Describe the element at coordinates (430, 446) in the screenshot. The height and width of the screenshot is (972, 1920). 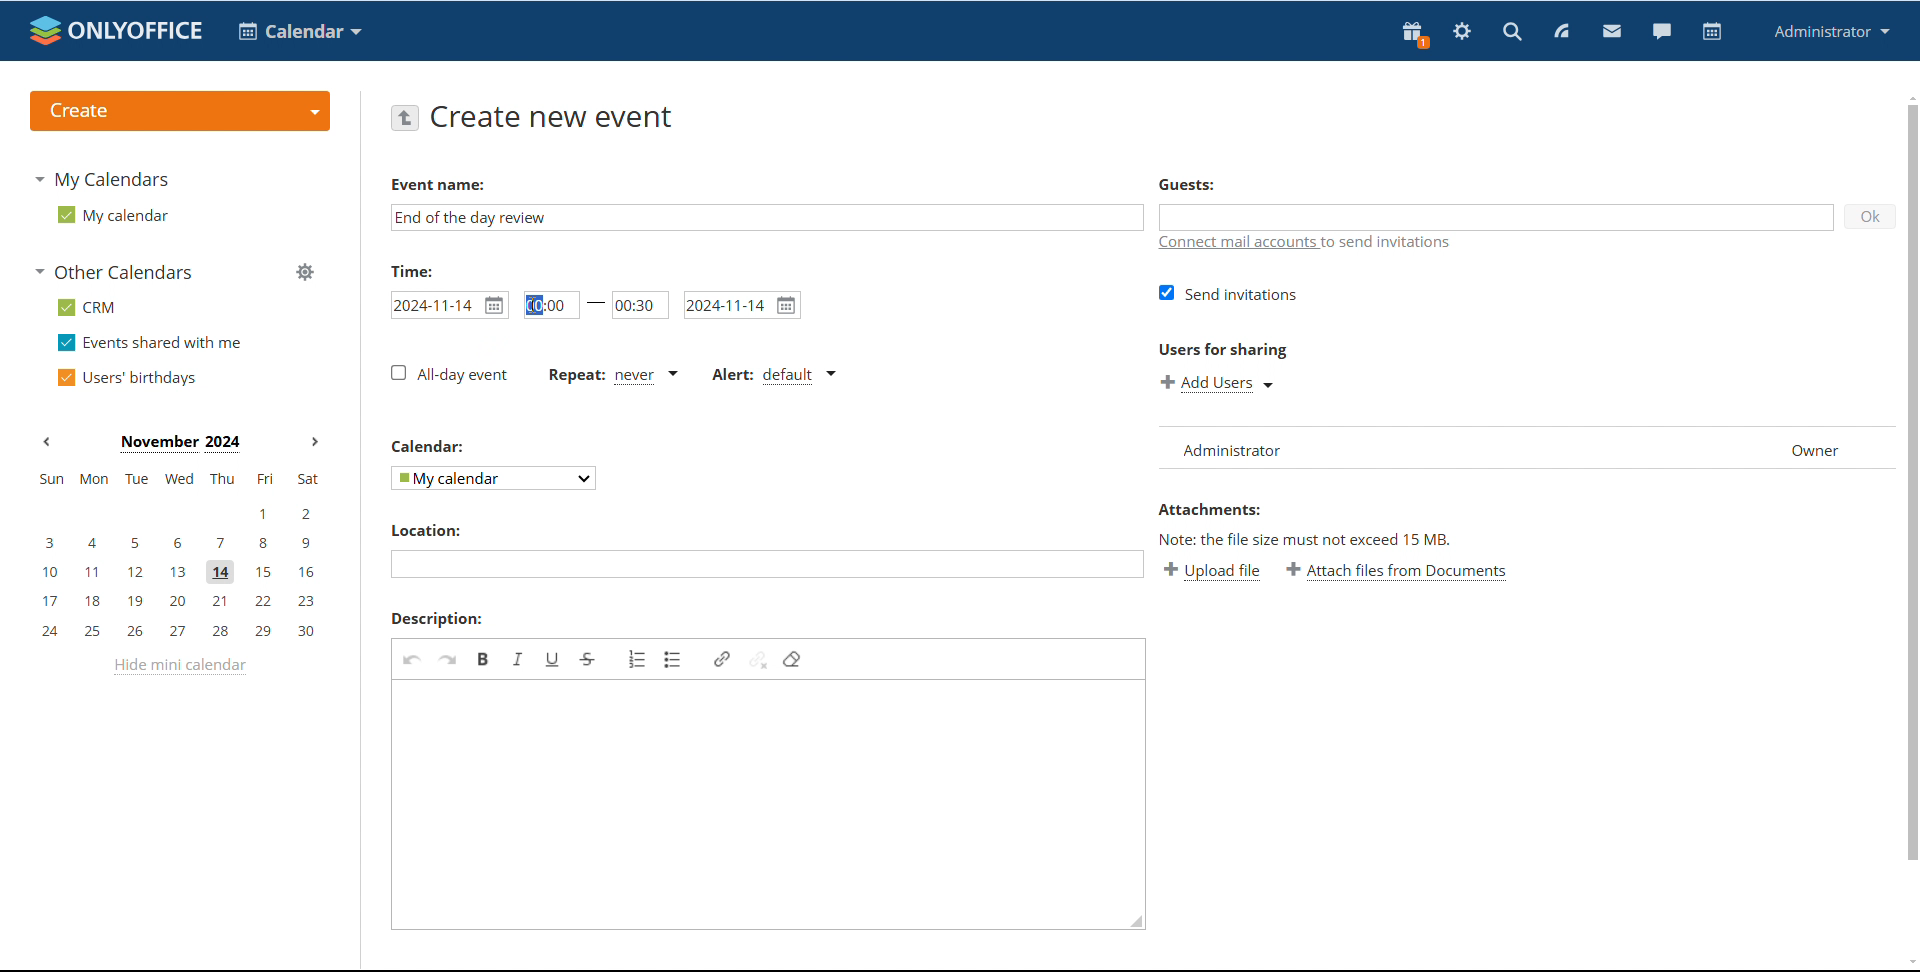
I see `calendar` at that location.